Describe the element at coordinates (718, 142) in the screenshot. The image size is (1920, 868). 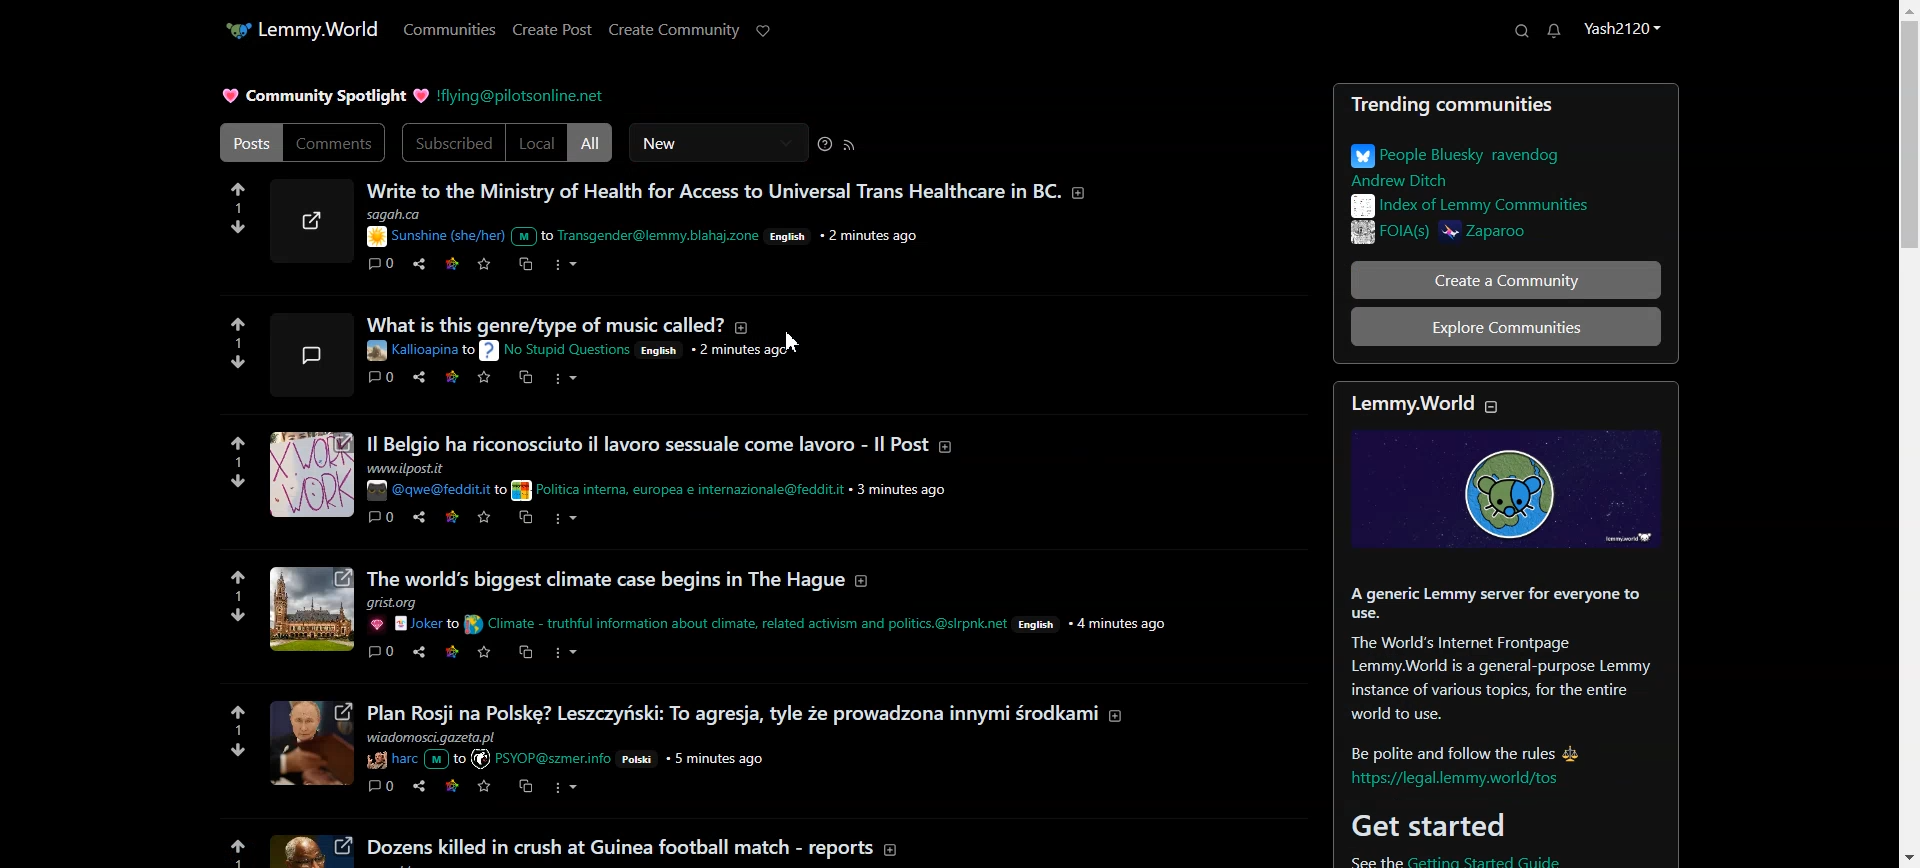
I see `New` at that location.